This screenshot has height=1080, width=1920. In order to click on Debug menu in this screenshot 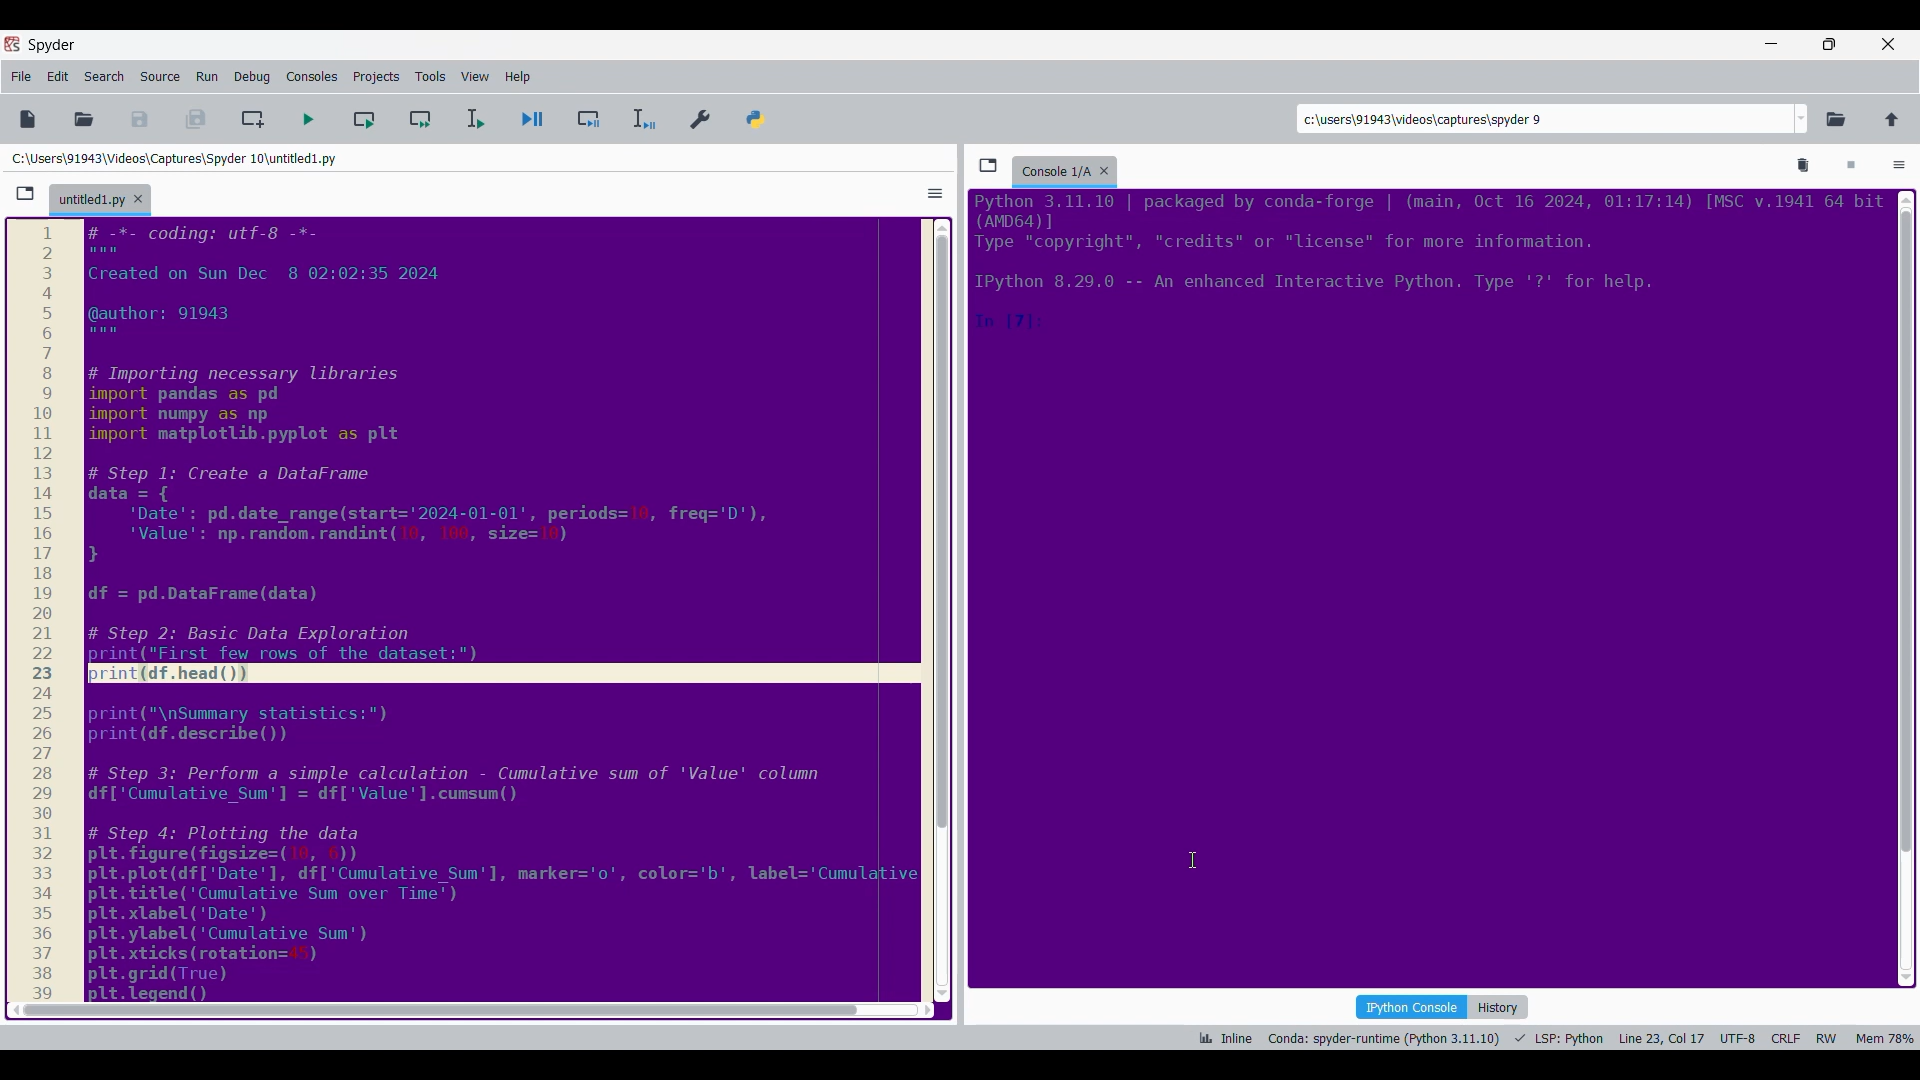, I will do `click(252, 77)`.